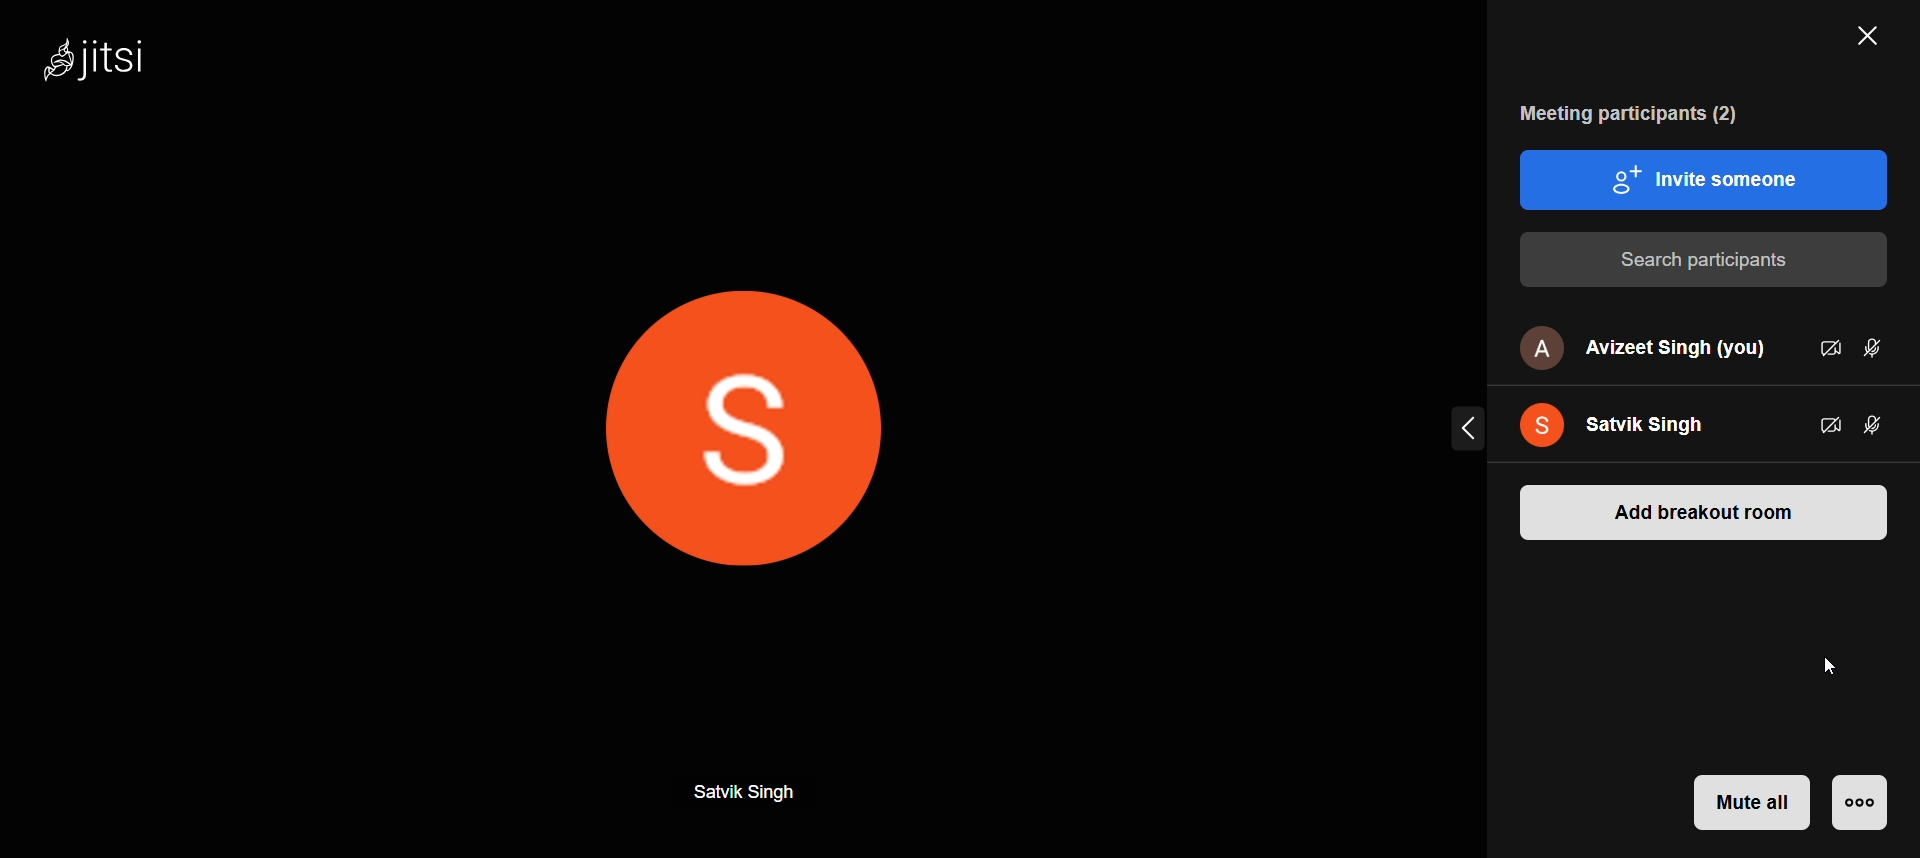  I want to click on add breakout room, so click(1707, 510).